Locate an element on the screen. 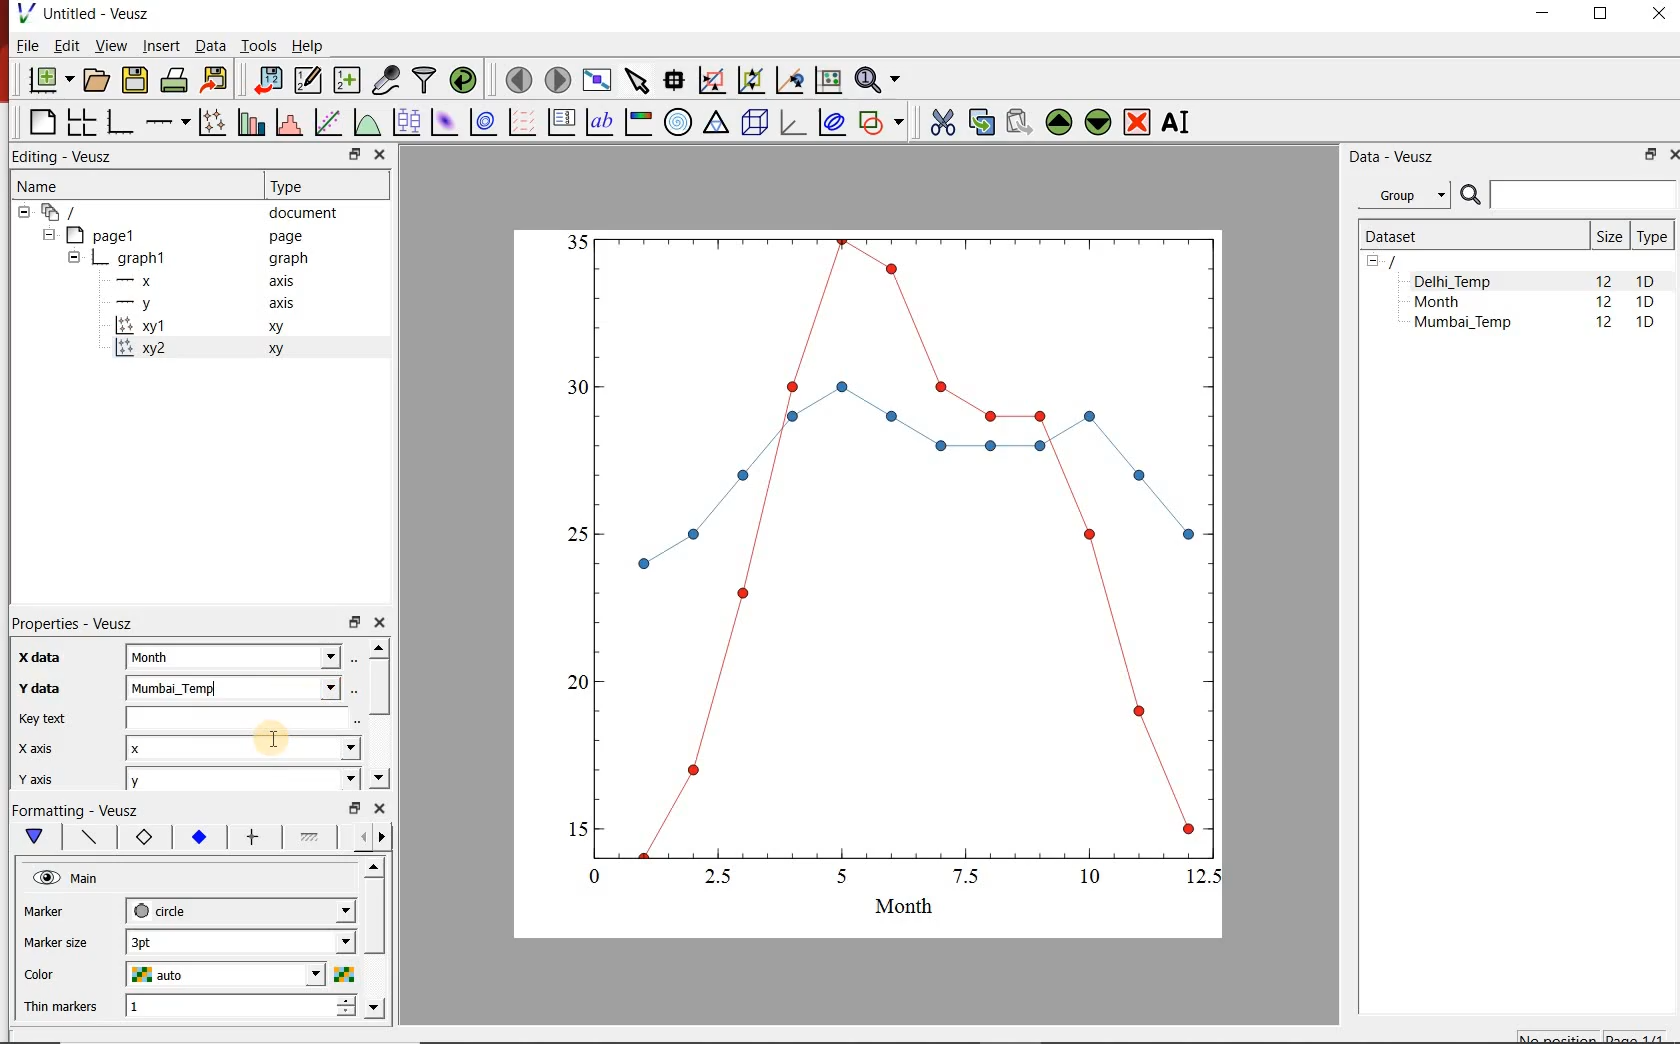 This screenshot has height=1044, width=1680. RESTORE is located at coordinates (1601, 15).